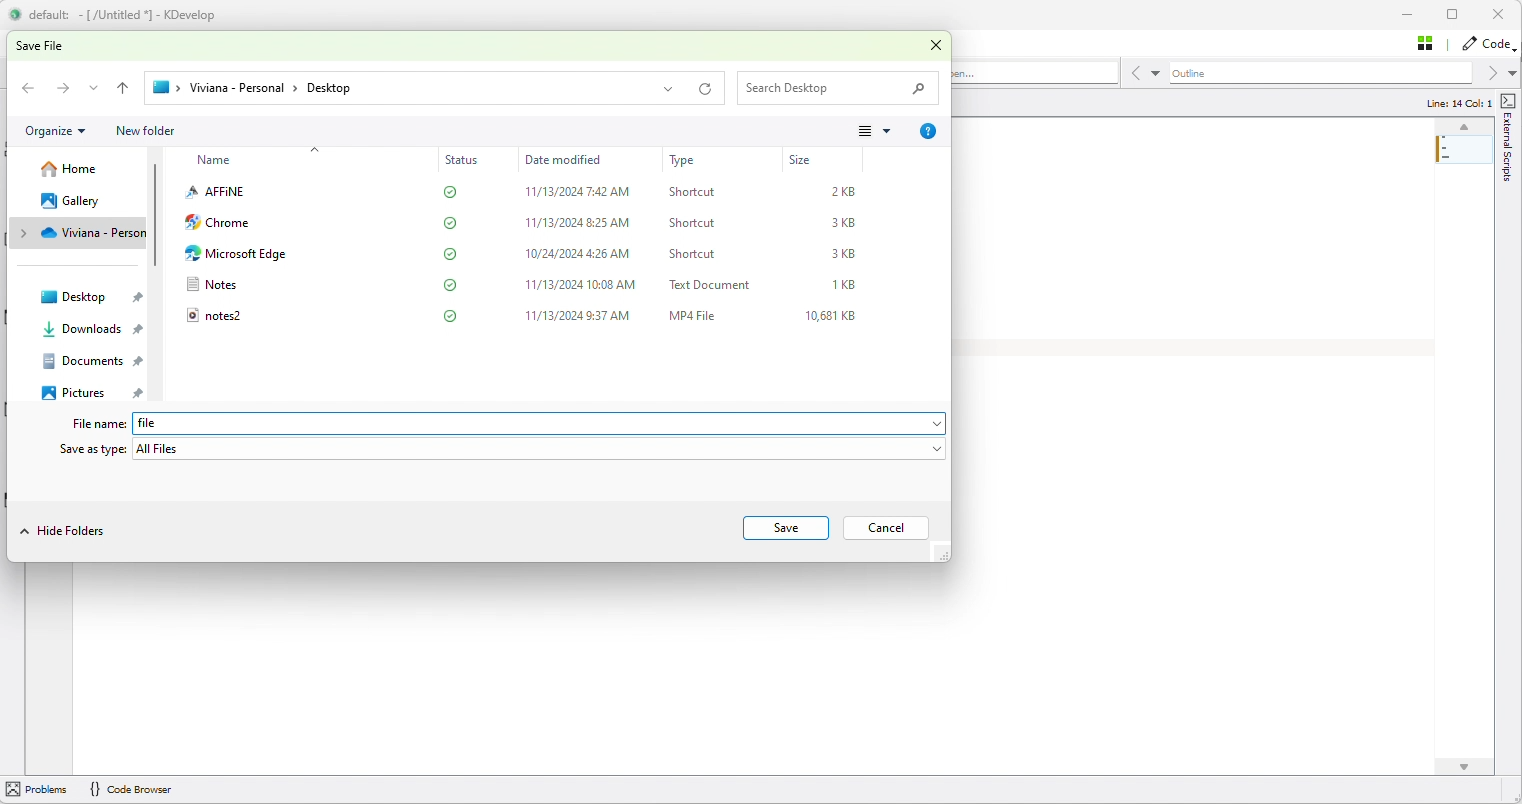 The height and width of the screenshot is (804, 1522). I want to click on Close, so click(1497, 15).